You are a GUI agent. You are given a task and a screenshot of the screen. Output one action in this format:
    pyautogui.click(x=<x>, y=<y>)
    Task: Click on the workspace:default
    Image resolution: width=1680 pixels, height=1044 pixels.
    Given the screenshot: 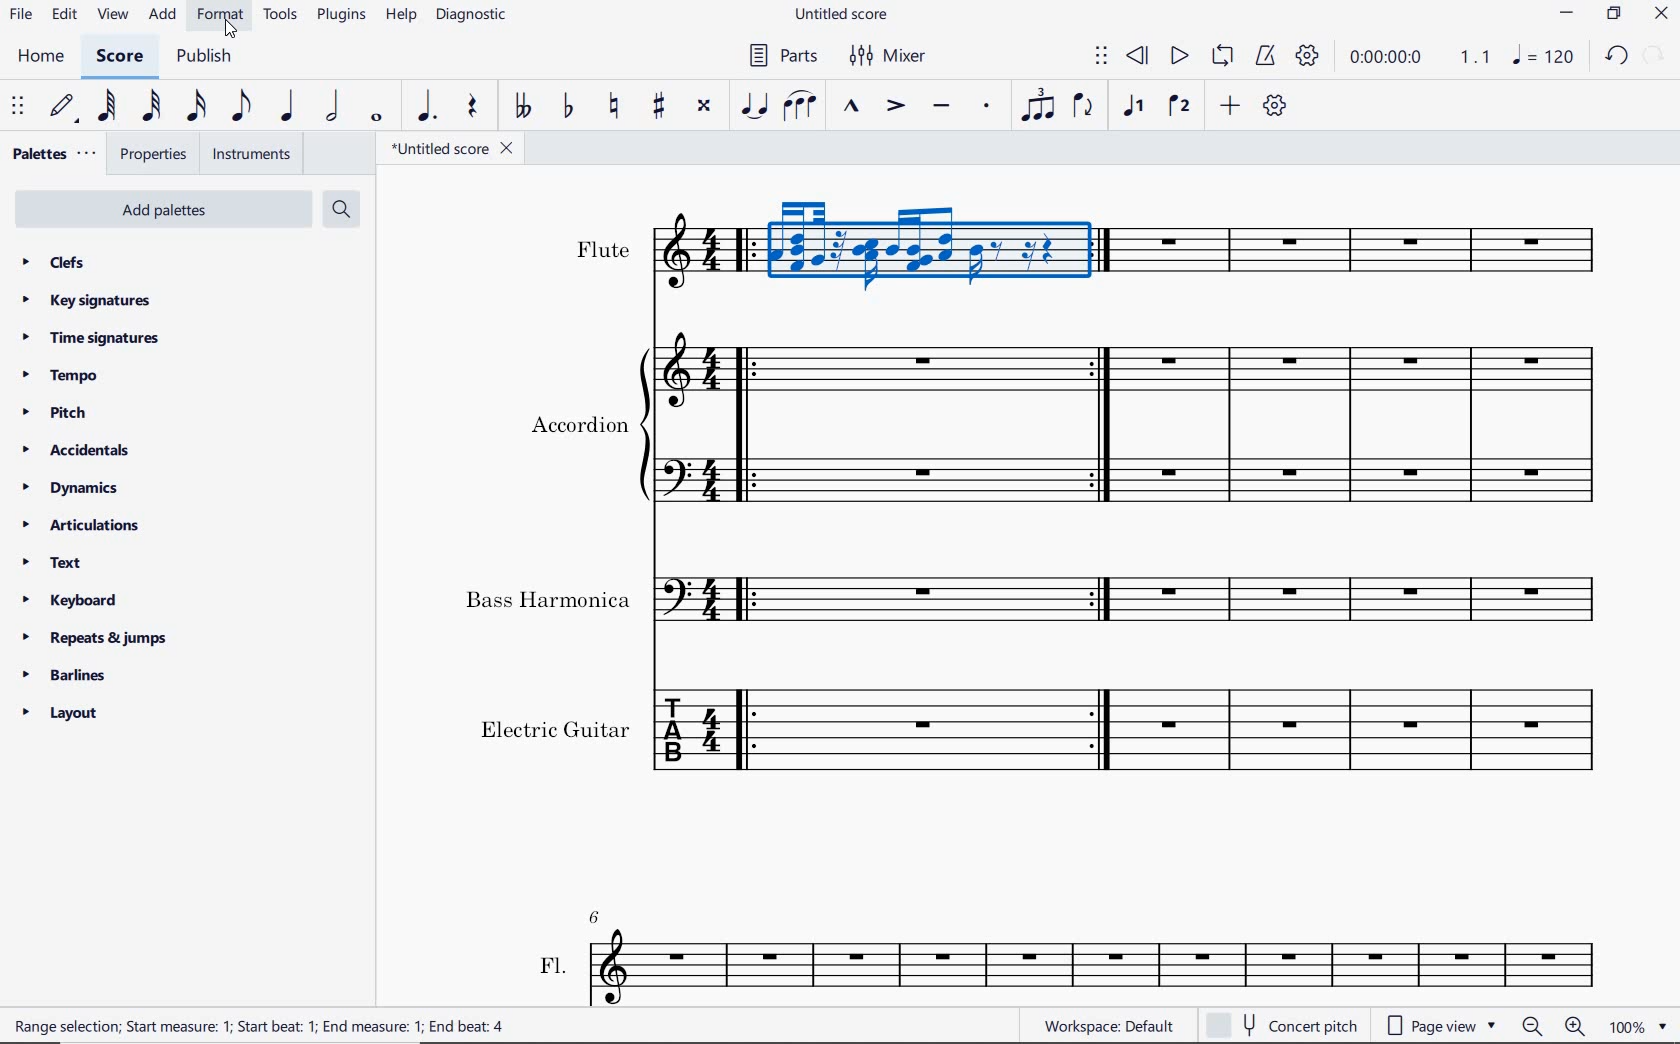 What is the action you would take?
    pyautogui.click(x=1106, y=1024)
    